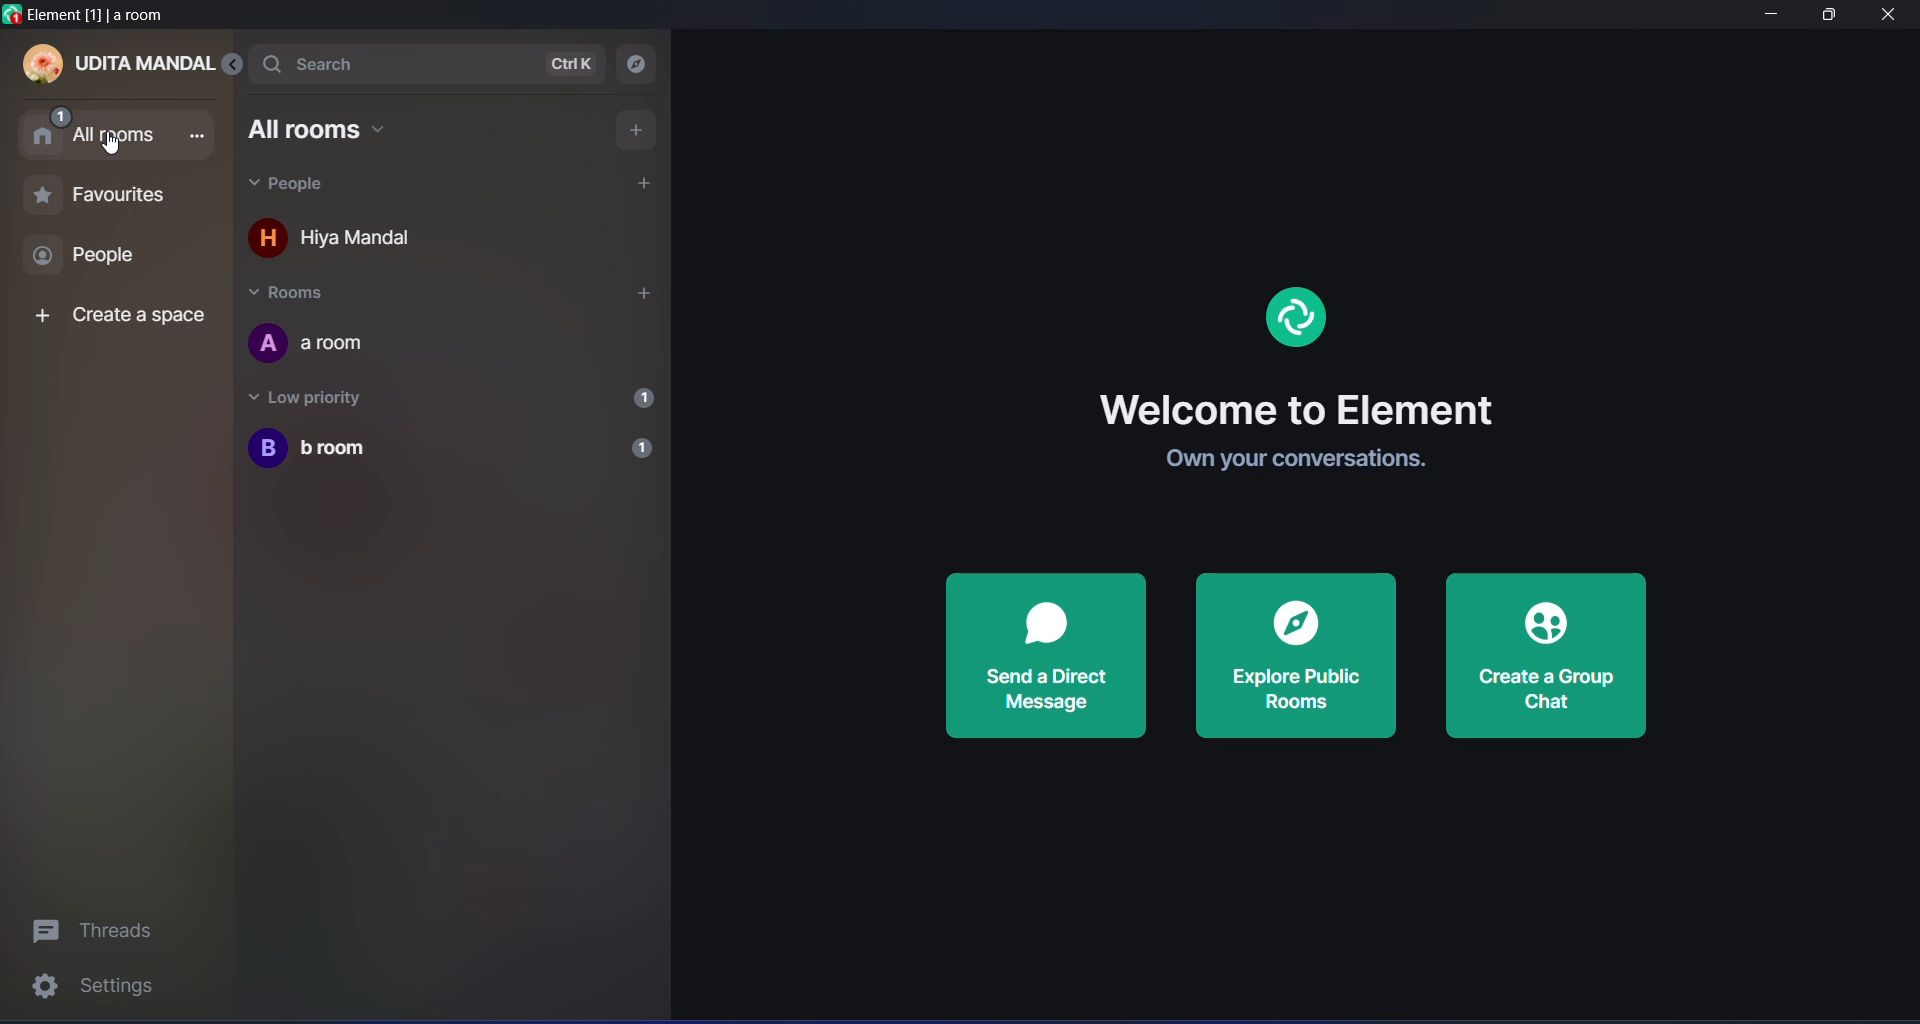  I want to click on 1, so click(640, 397).